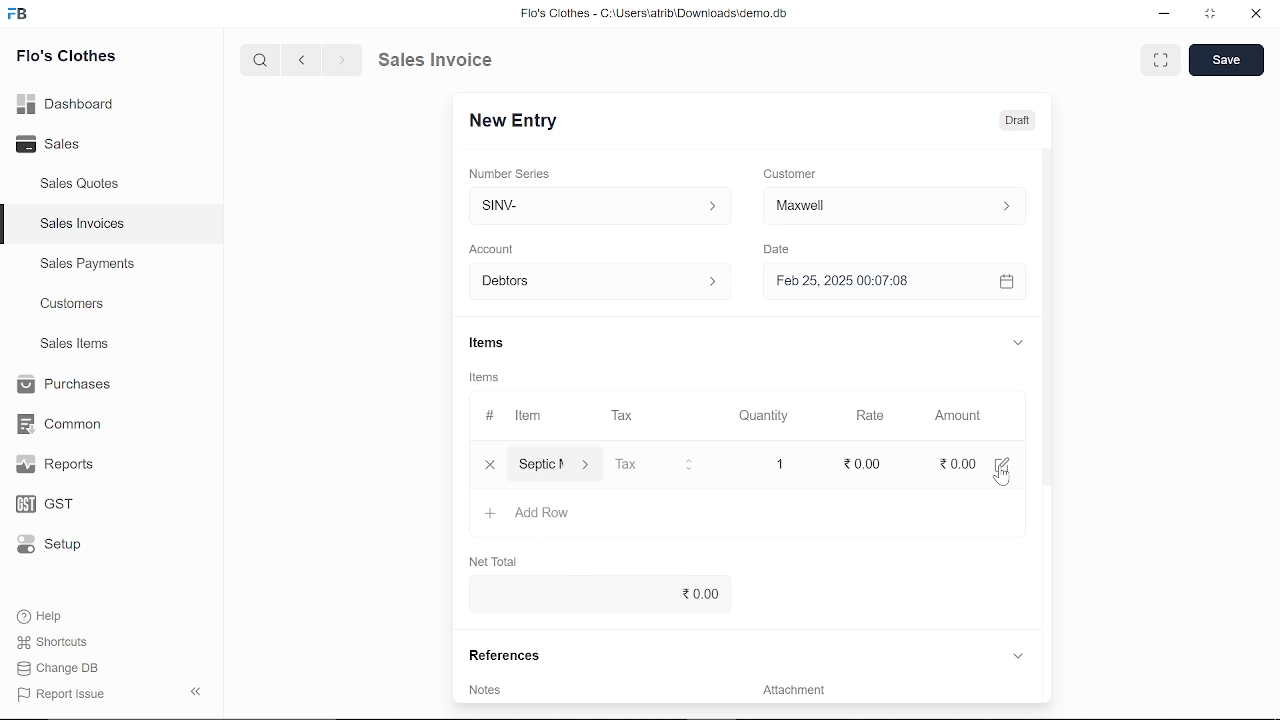 Image resolution: width=1280 pixels, height=720 pixels. Describe the element at coordinates (263, 61) in the screenshot. I see `search` at that location.